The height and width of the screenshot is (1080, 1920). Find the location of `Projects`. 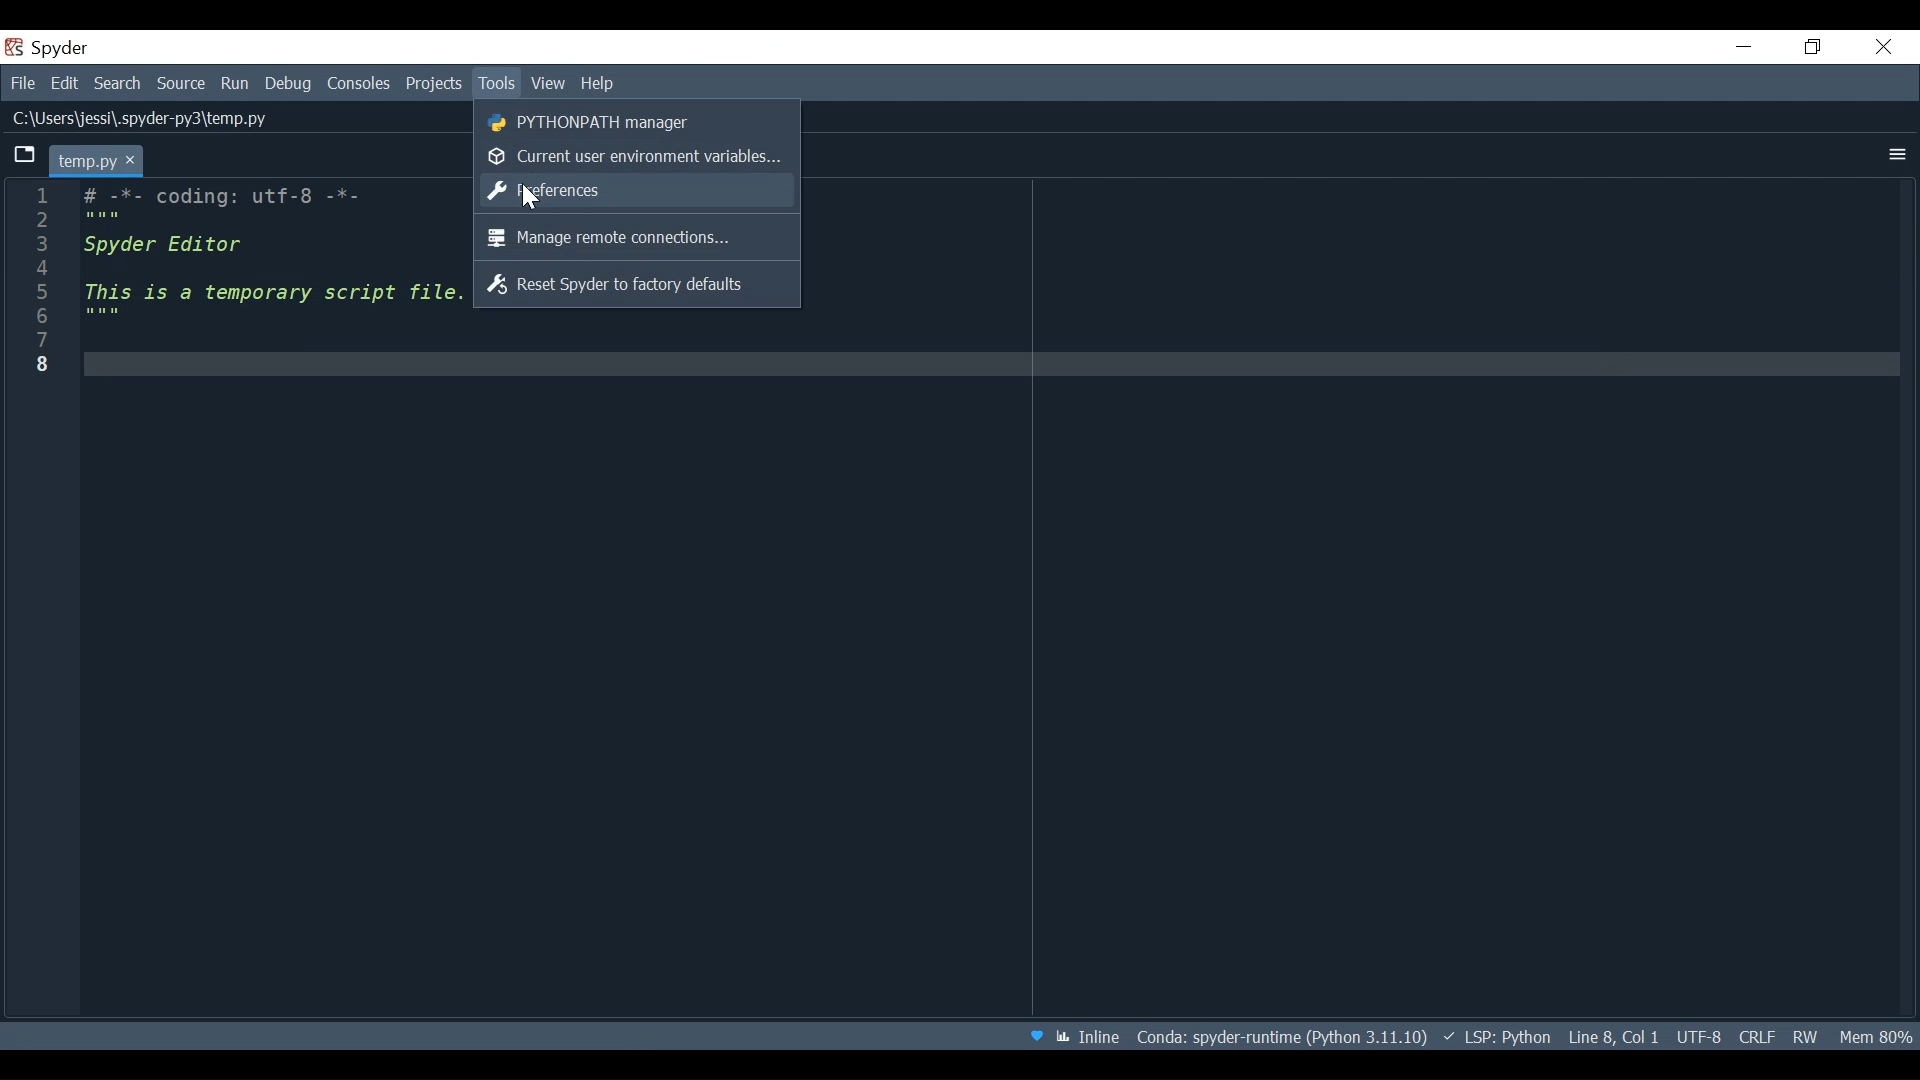

Projects is located at coordinates (434, 84).